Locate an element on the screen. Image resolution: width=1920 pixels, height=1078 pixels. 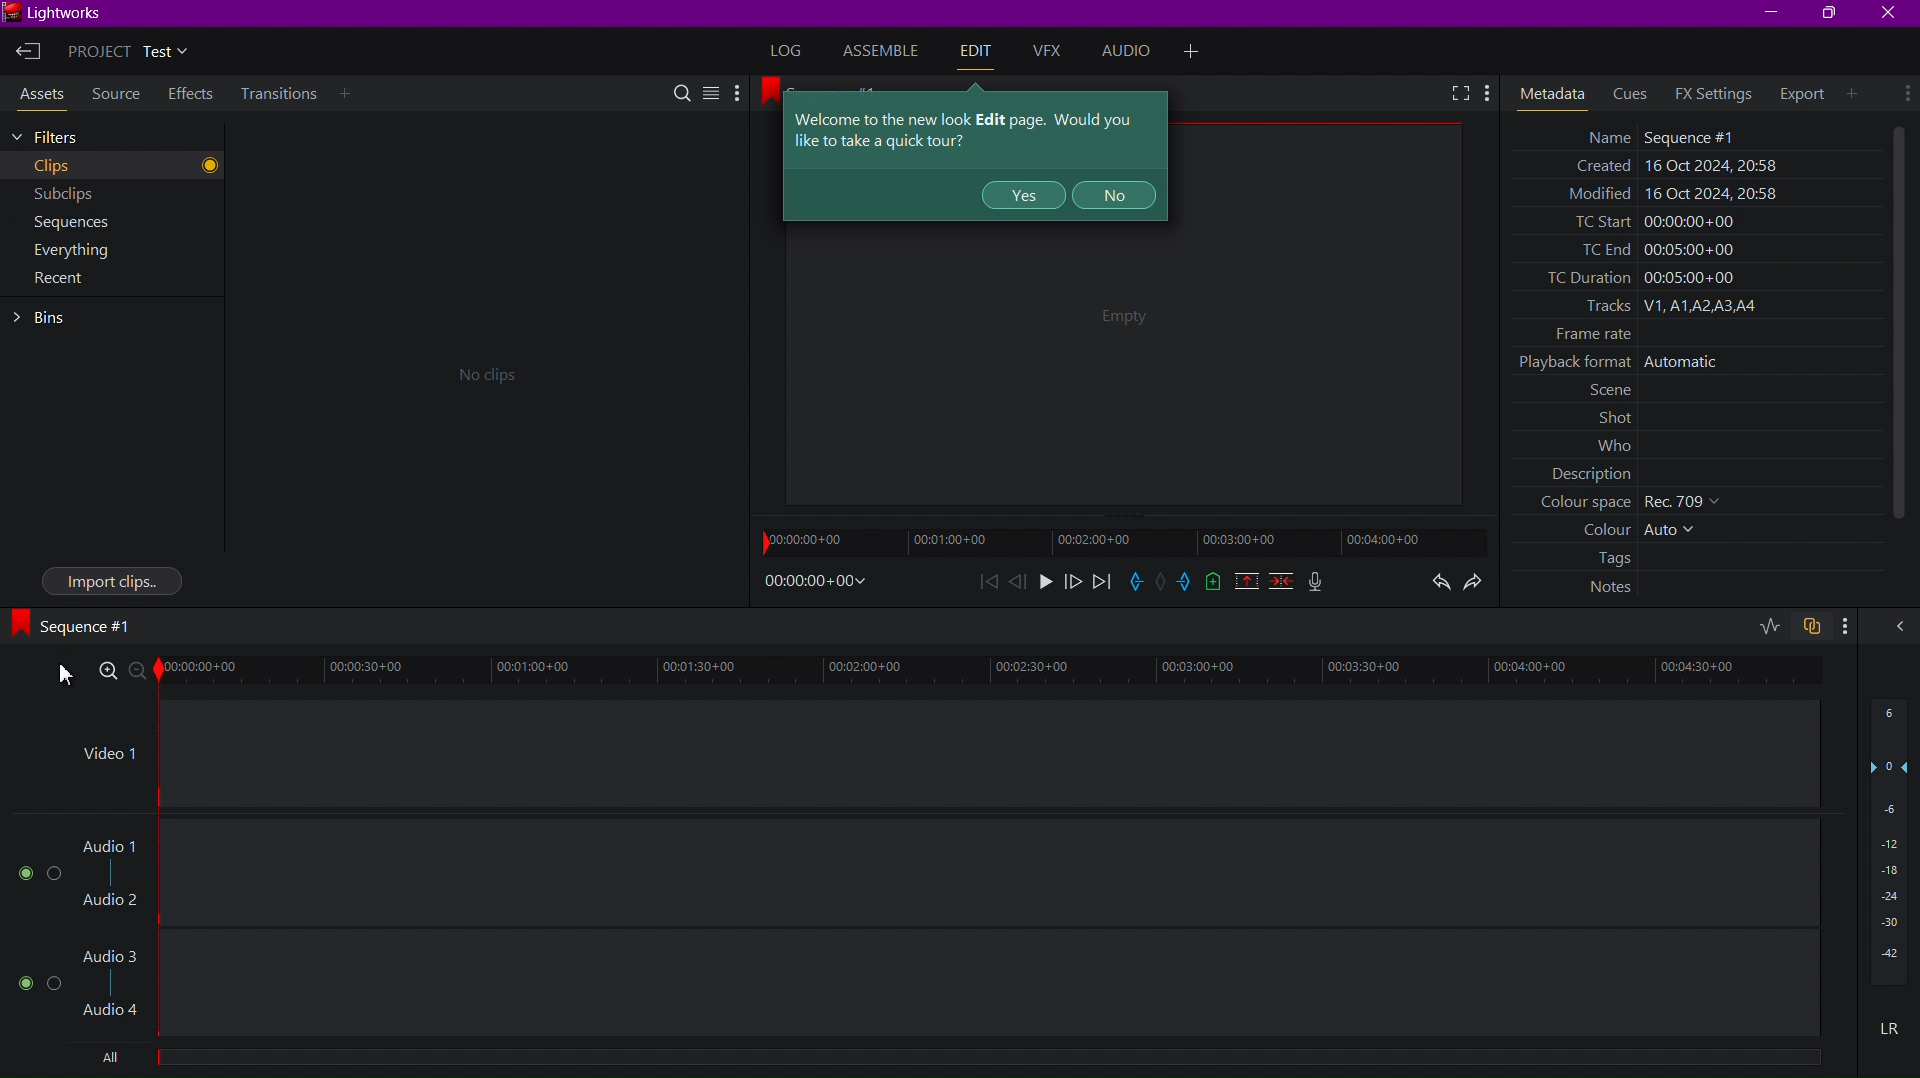
Transitions is located at coordinates (285, 91).